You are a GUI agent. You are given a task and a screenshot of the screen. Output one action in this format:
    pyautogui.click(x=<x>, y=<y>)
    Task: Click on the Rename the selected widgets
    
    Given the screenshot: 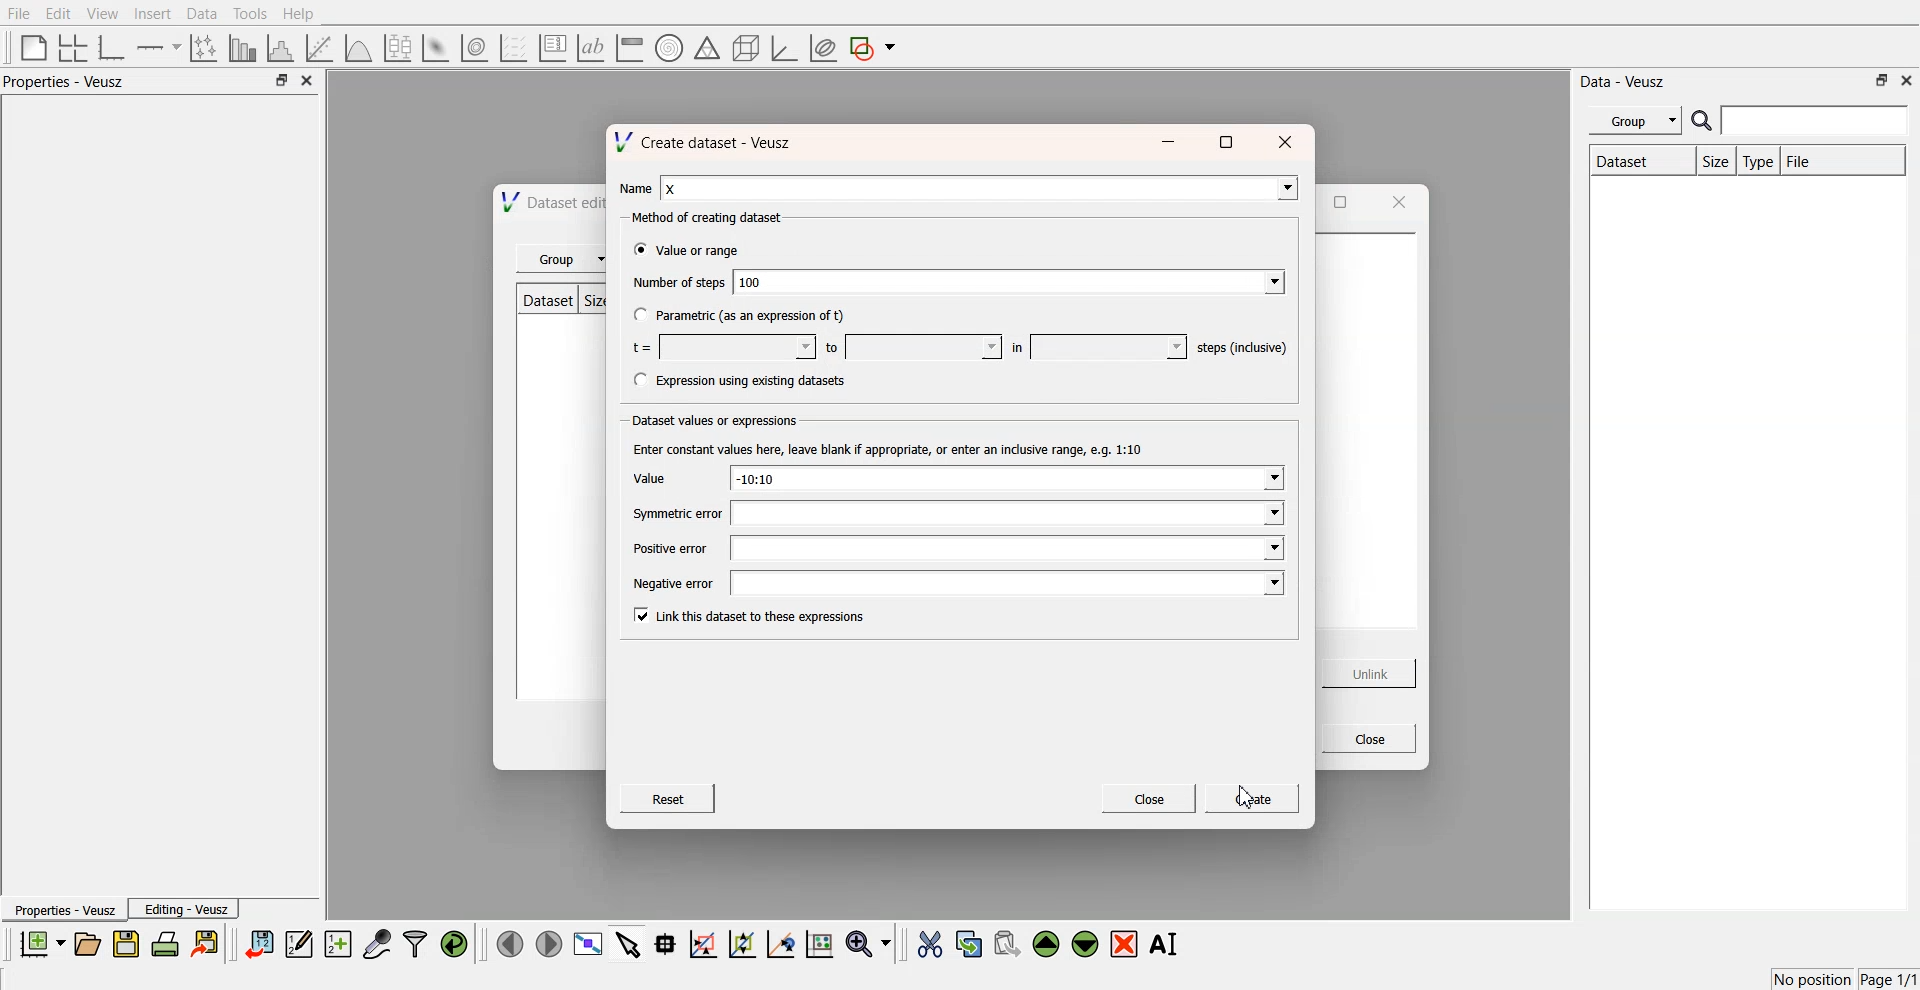 What is the action you would take?
    pyautogui.click(x=1168, y=944)
    